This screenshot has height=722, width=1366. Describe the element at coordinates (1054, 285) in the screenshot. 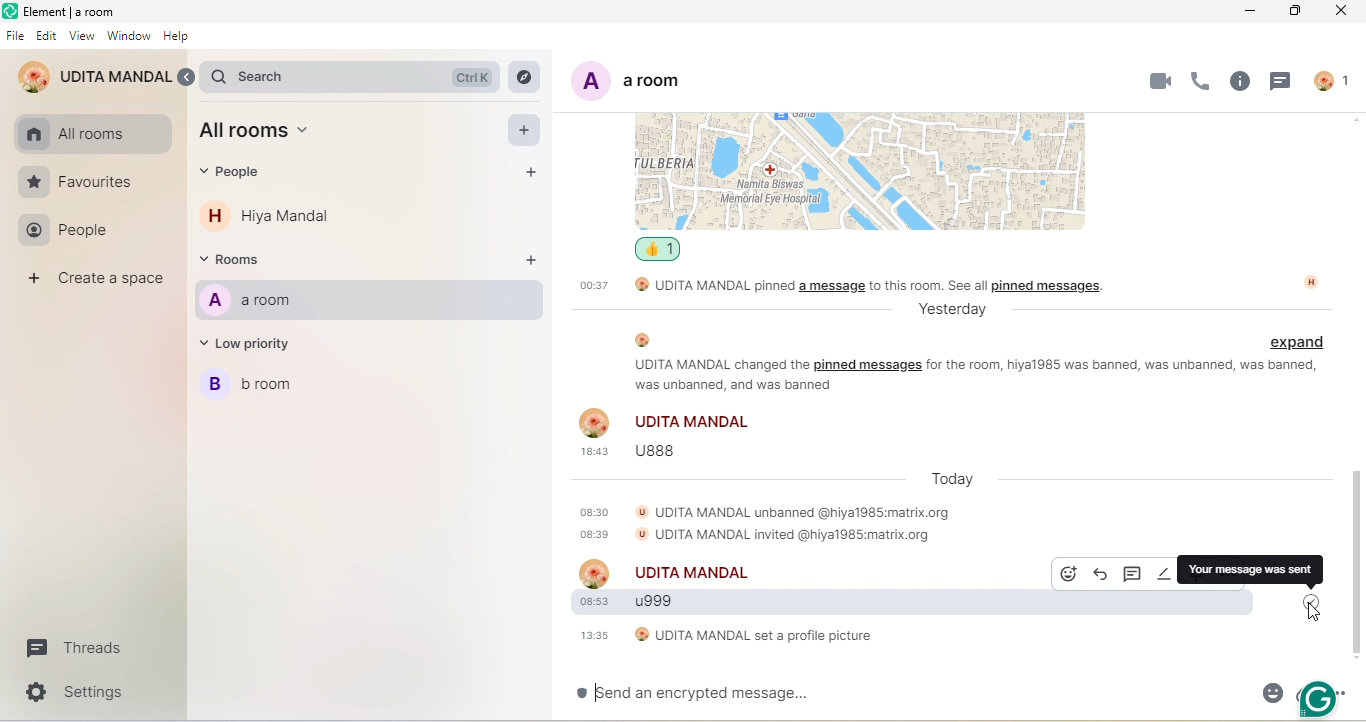

I see `pinned message ` at that location.